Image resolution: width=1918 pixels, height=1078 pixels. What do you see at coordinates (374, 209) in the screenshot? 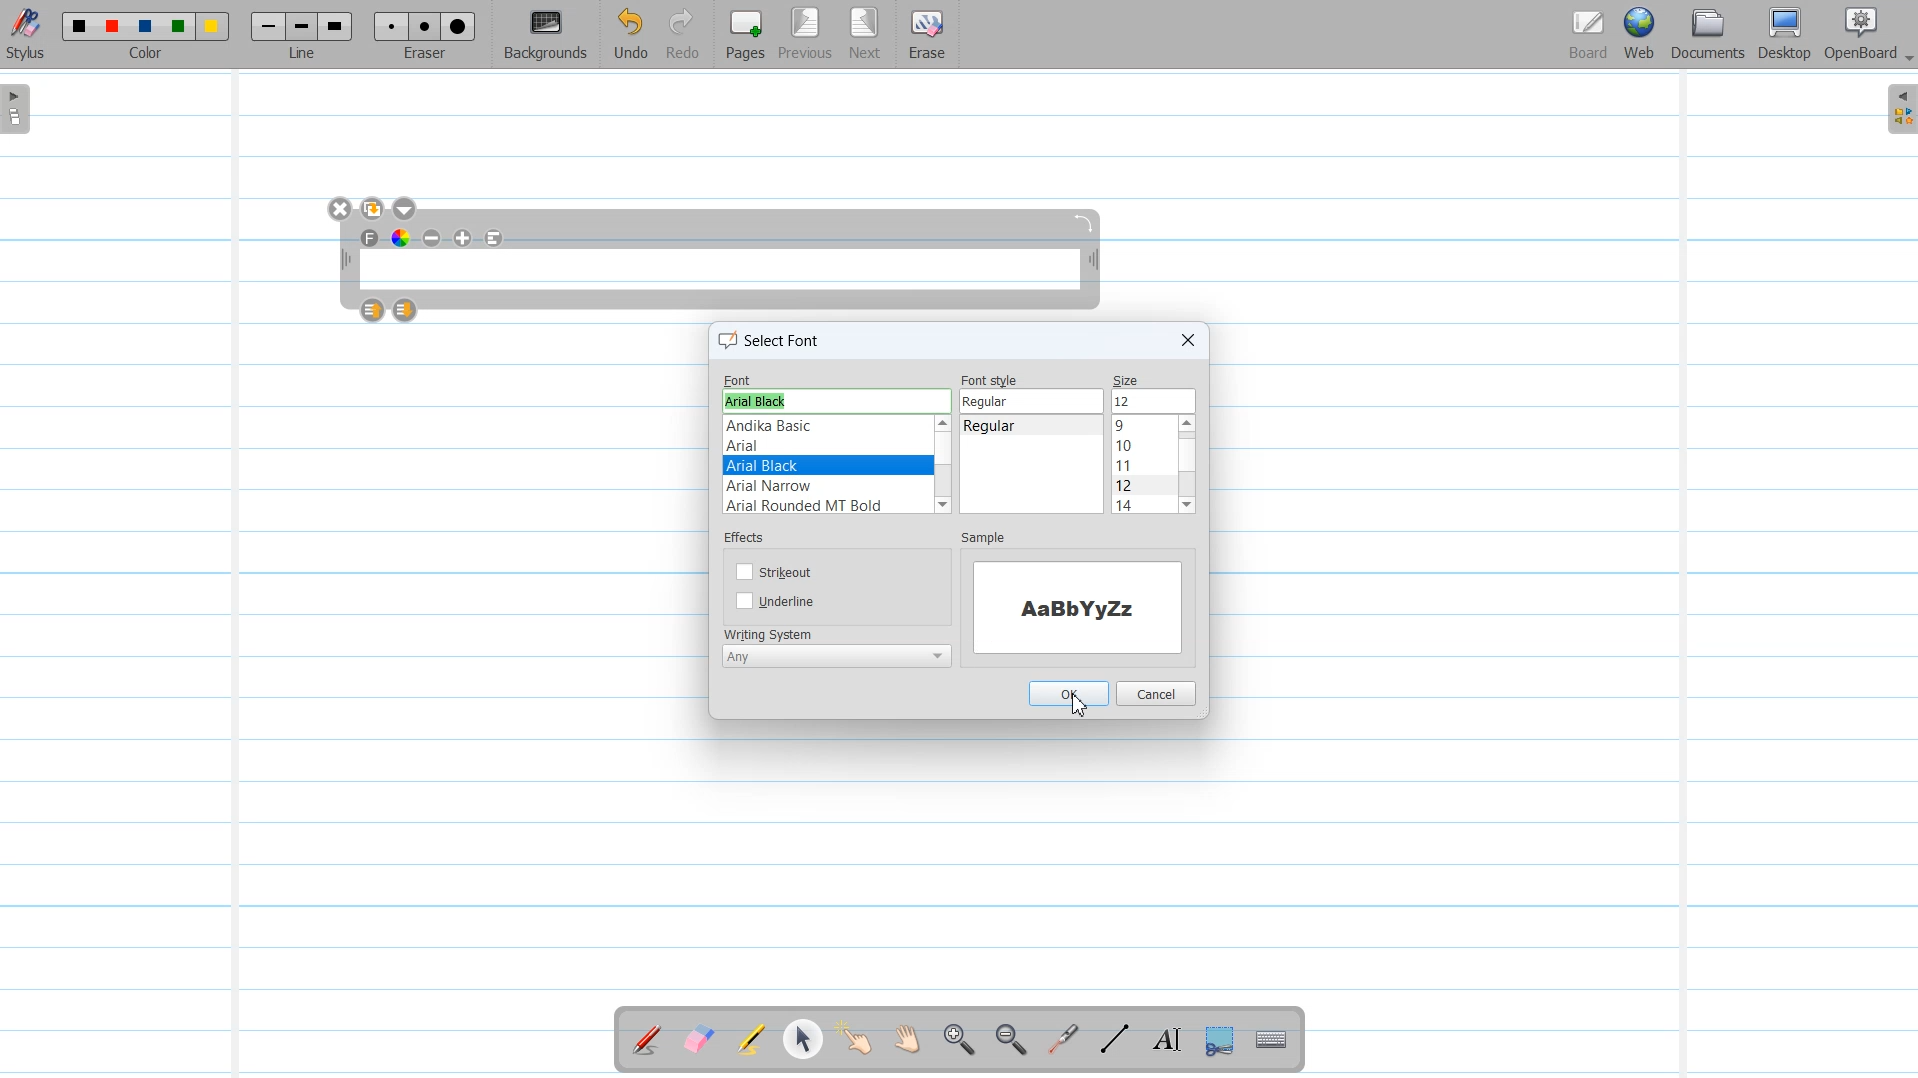
I see `Duplicate text ` at bounding box center [374, 209].